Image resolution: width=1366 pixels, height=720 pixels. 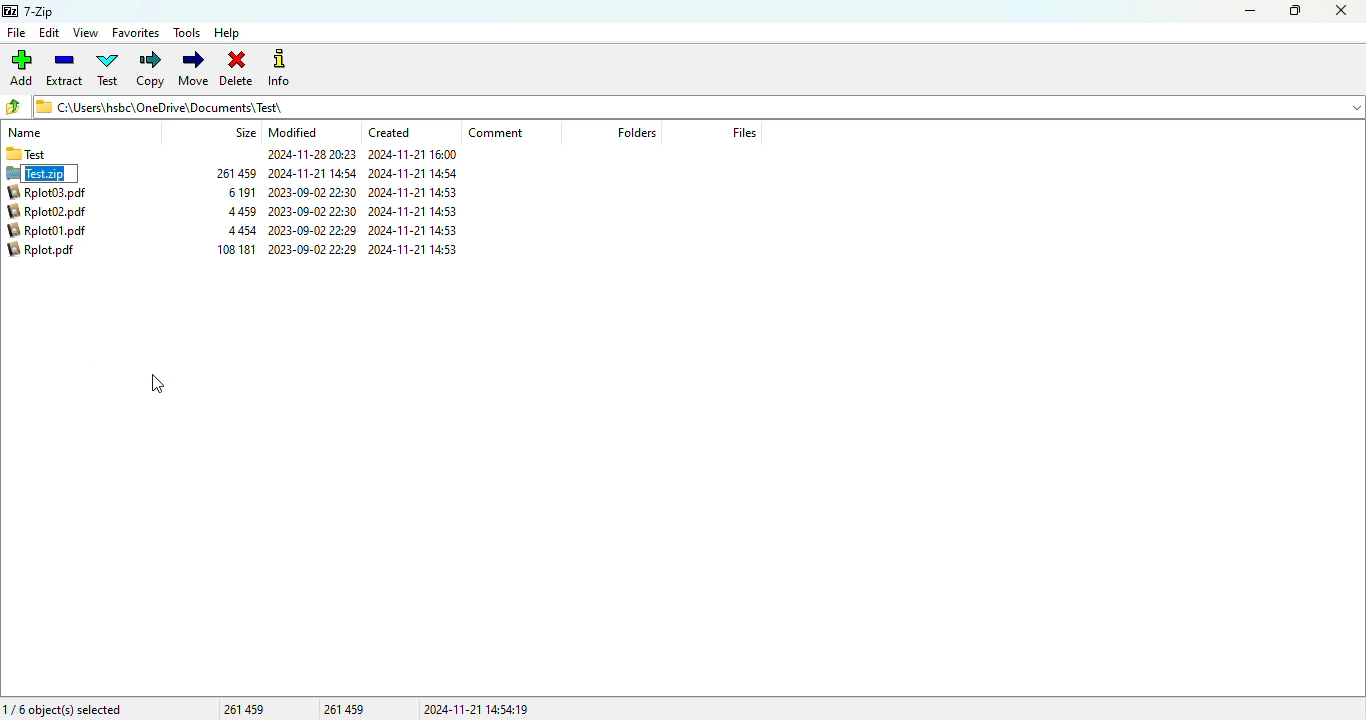 I want to click on cursor, so click(x=62, y=183).